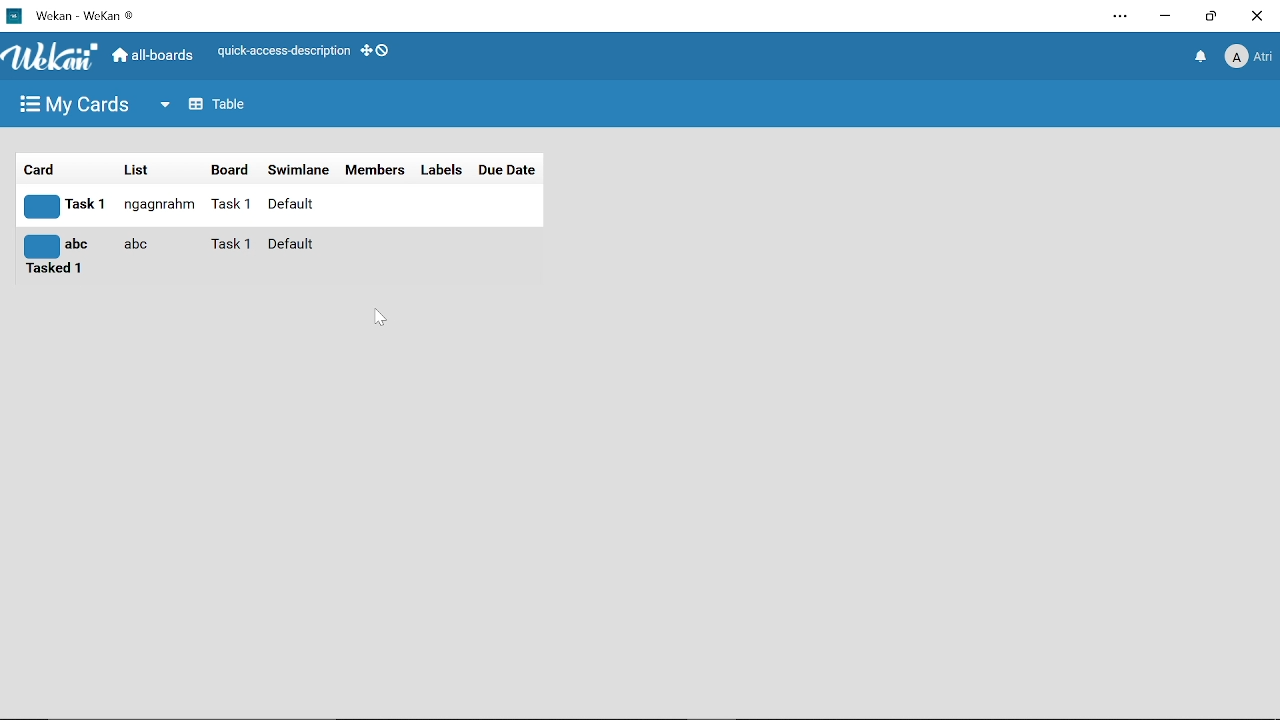 The height and width of the screenshot is (720, 1280). What do you see at coordinates (380, 320) in the screenshot?
I see `Cursor` at bounding box center [380, 320].